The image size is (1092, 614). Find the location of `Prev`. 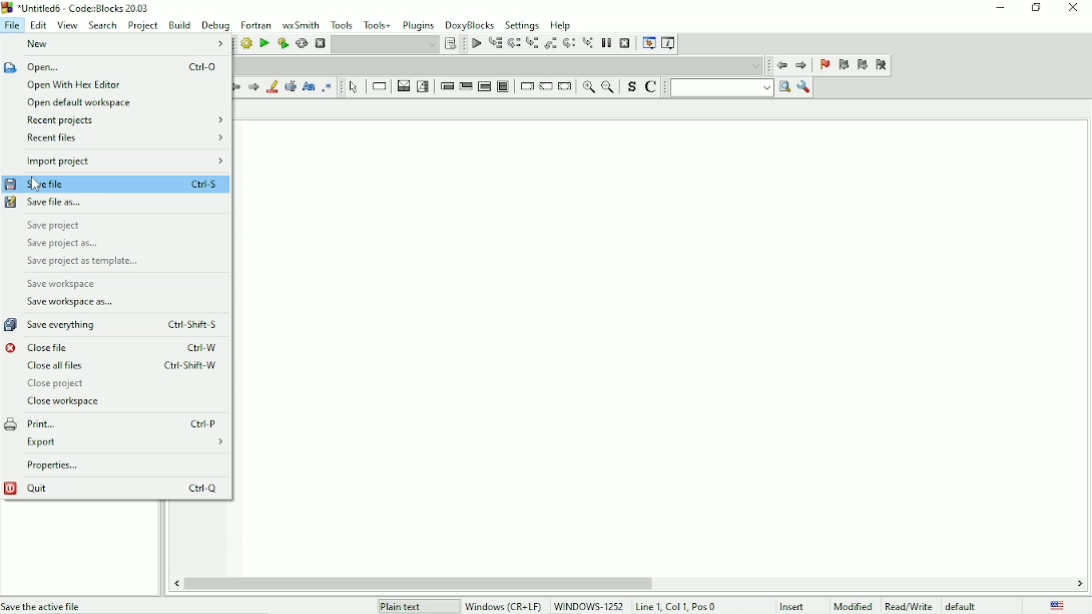

Prev is located at coordinates (234, 88).